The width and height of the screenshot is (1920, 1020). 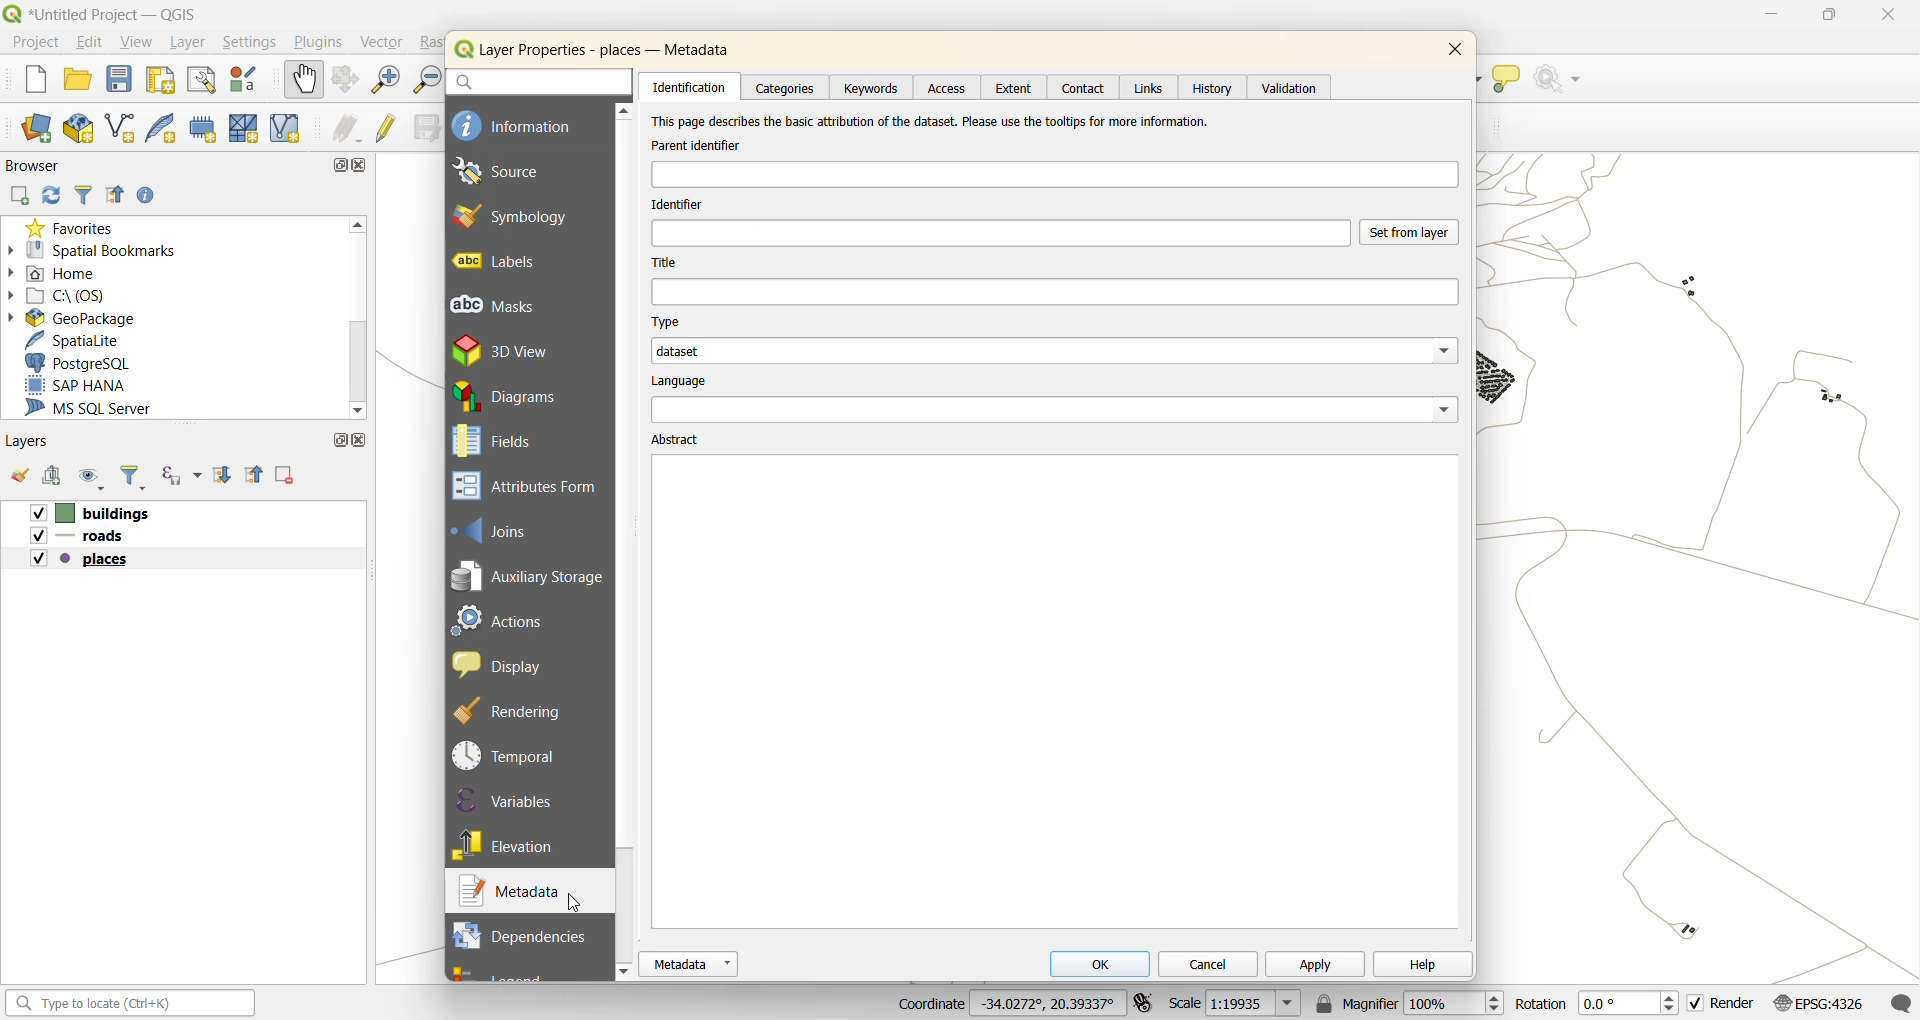 I want to click on favorites, so click(x=78, y=227).